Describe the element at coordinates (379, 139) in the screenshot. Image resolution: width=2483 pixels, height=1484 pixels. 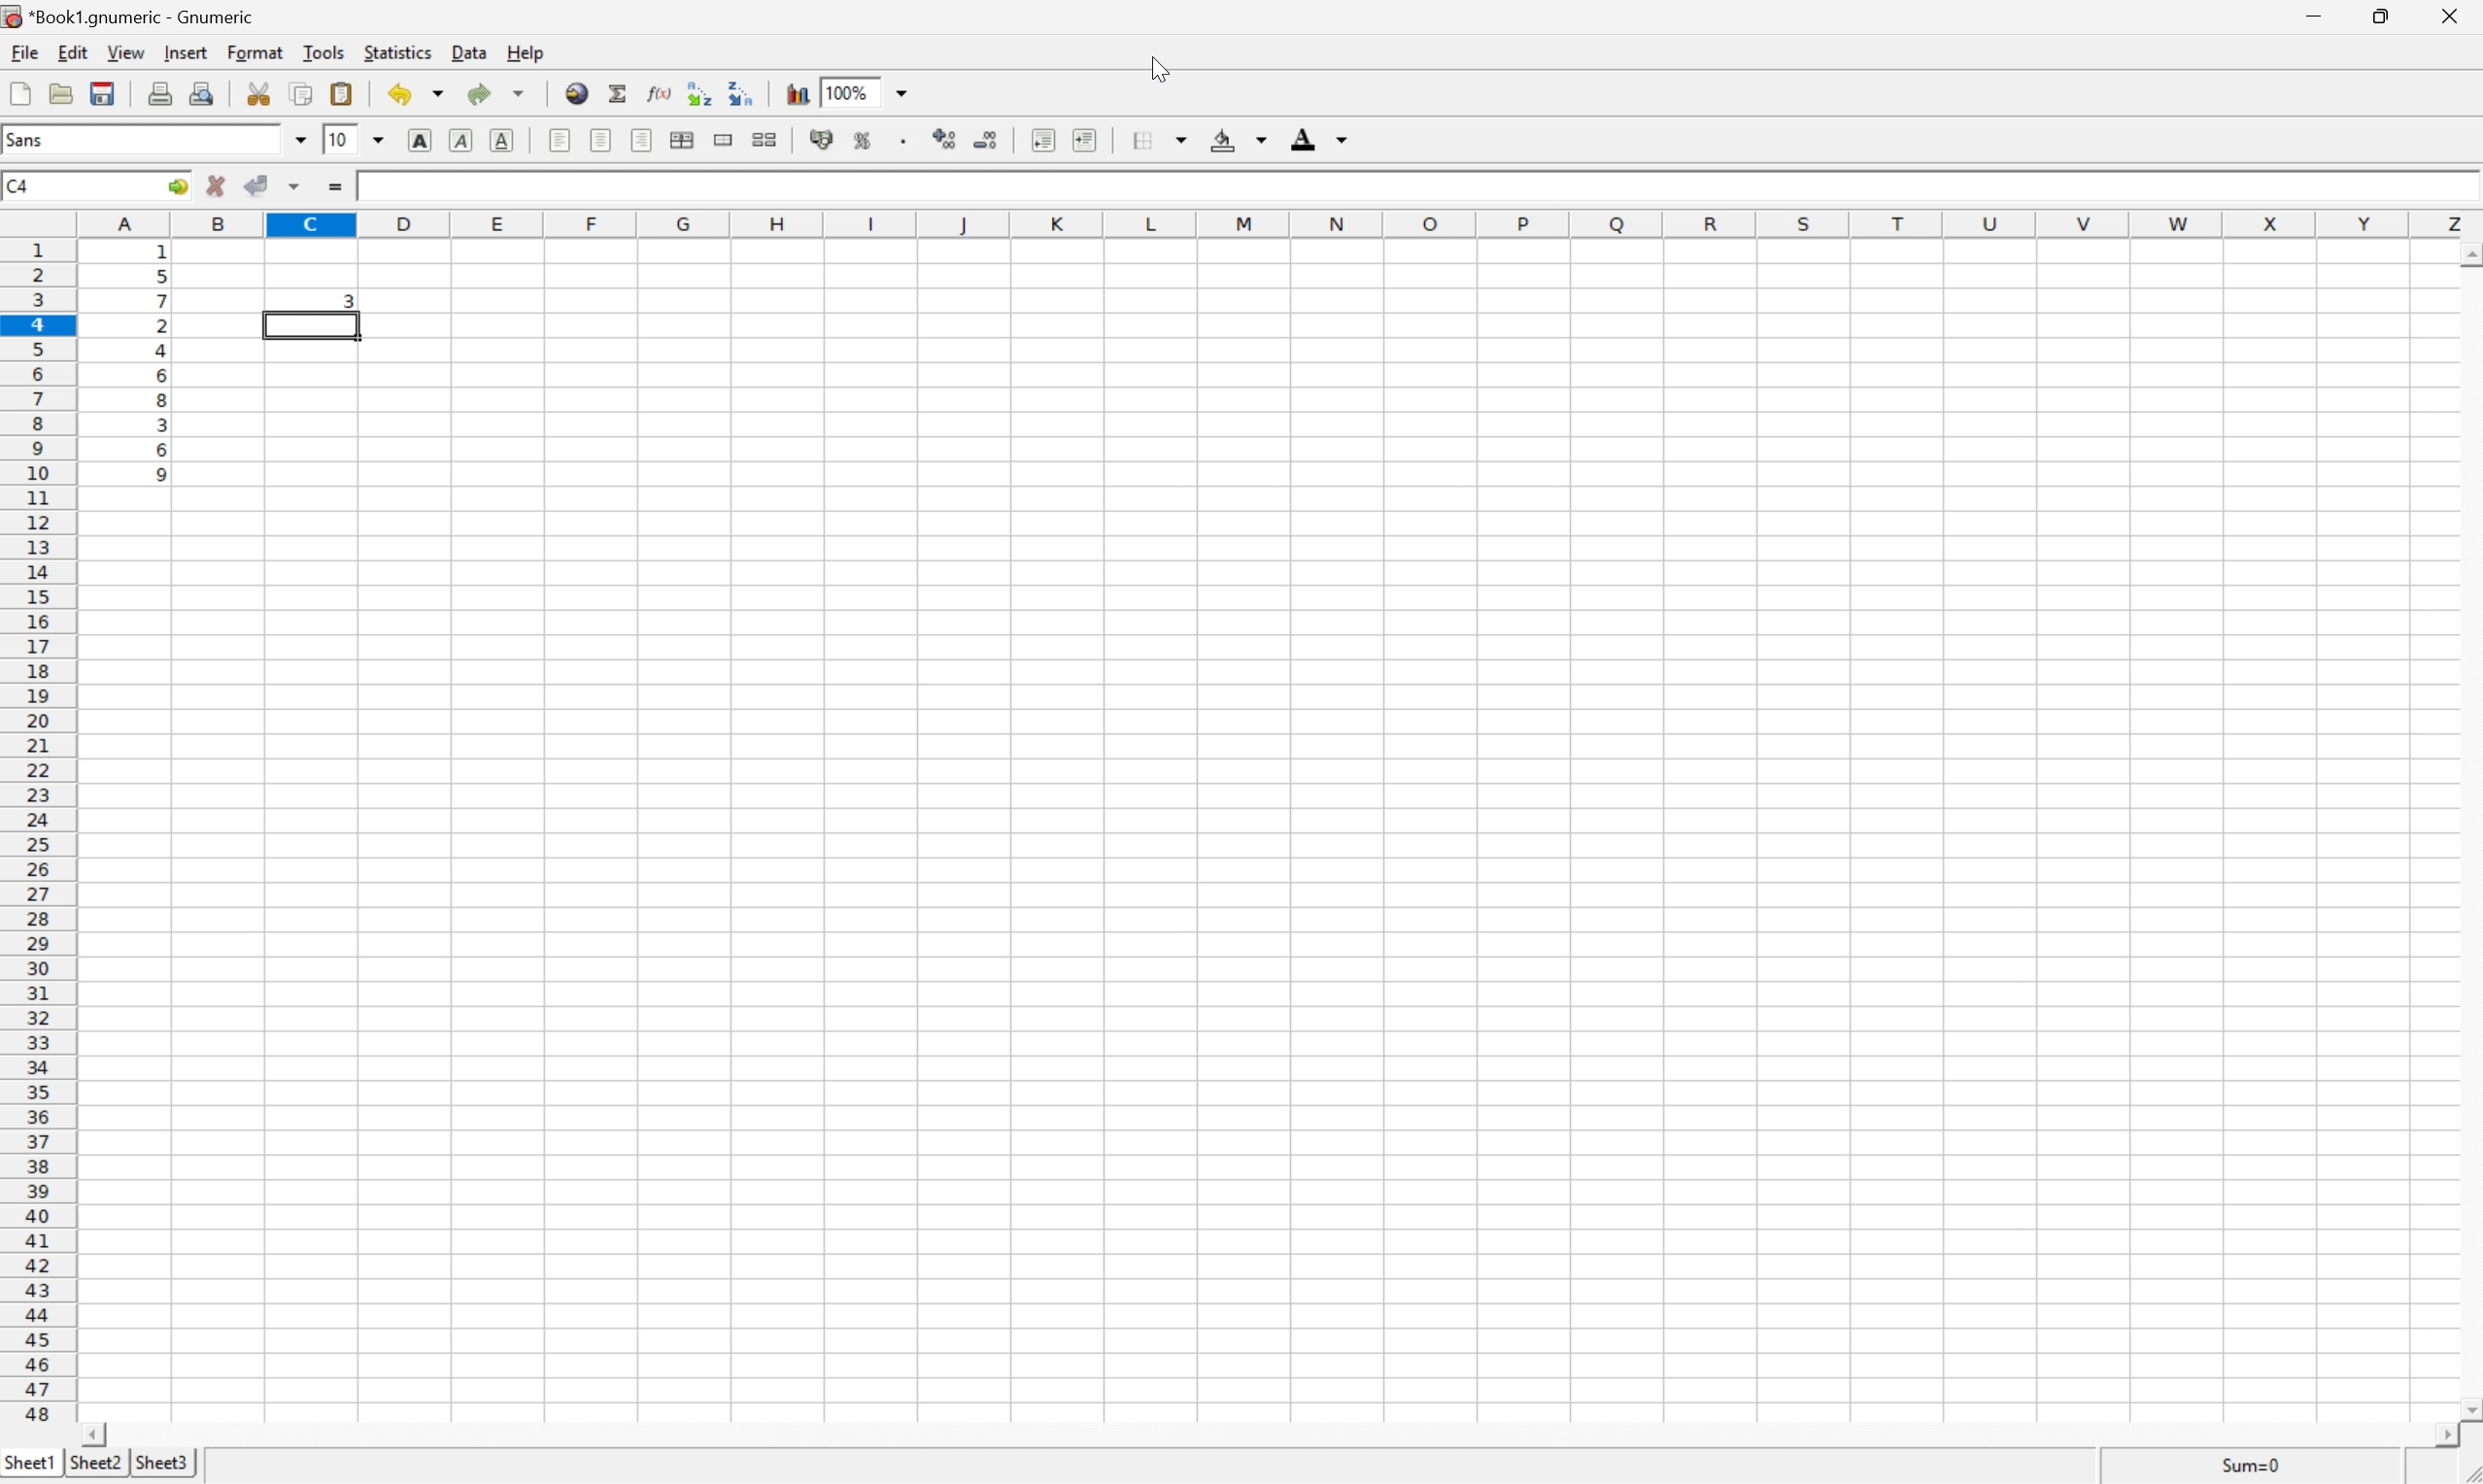
I see `drop down` at that location.